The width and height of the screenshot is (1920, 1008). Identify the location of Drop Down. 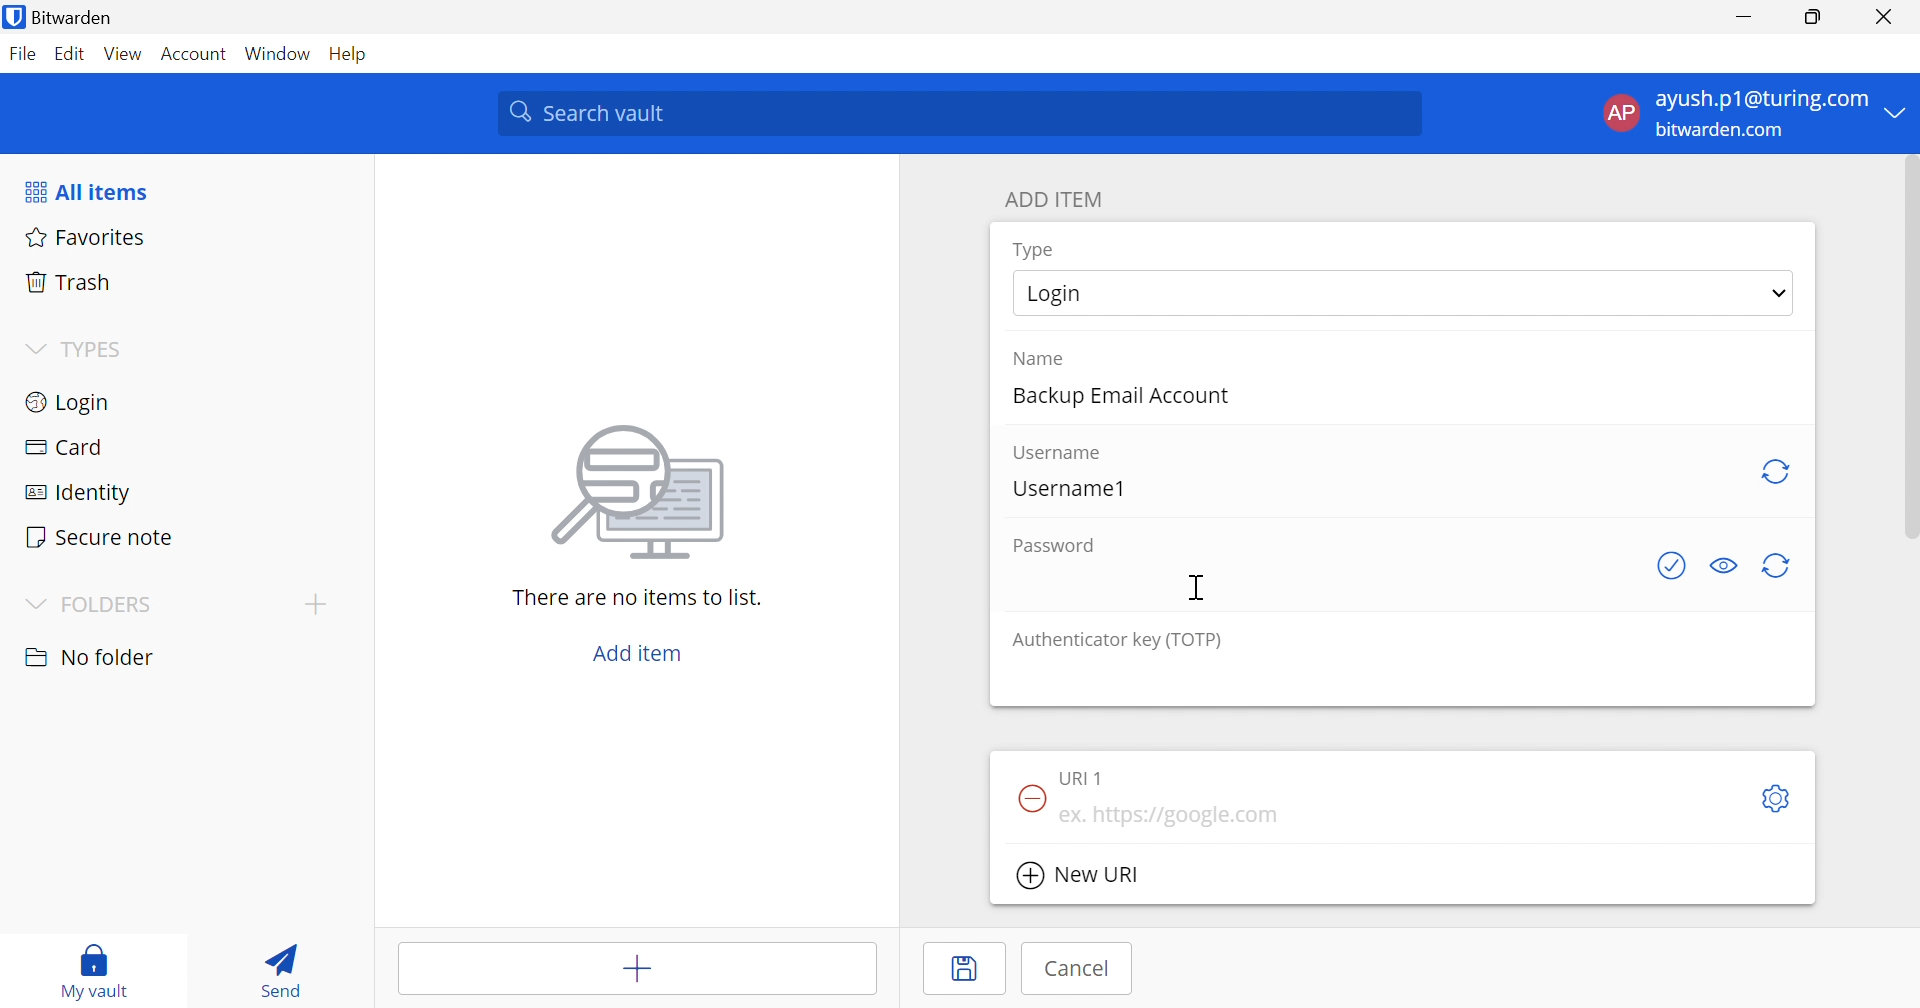
(1901, 113).